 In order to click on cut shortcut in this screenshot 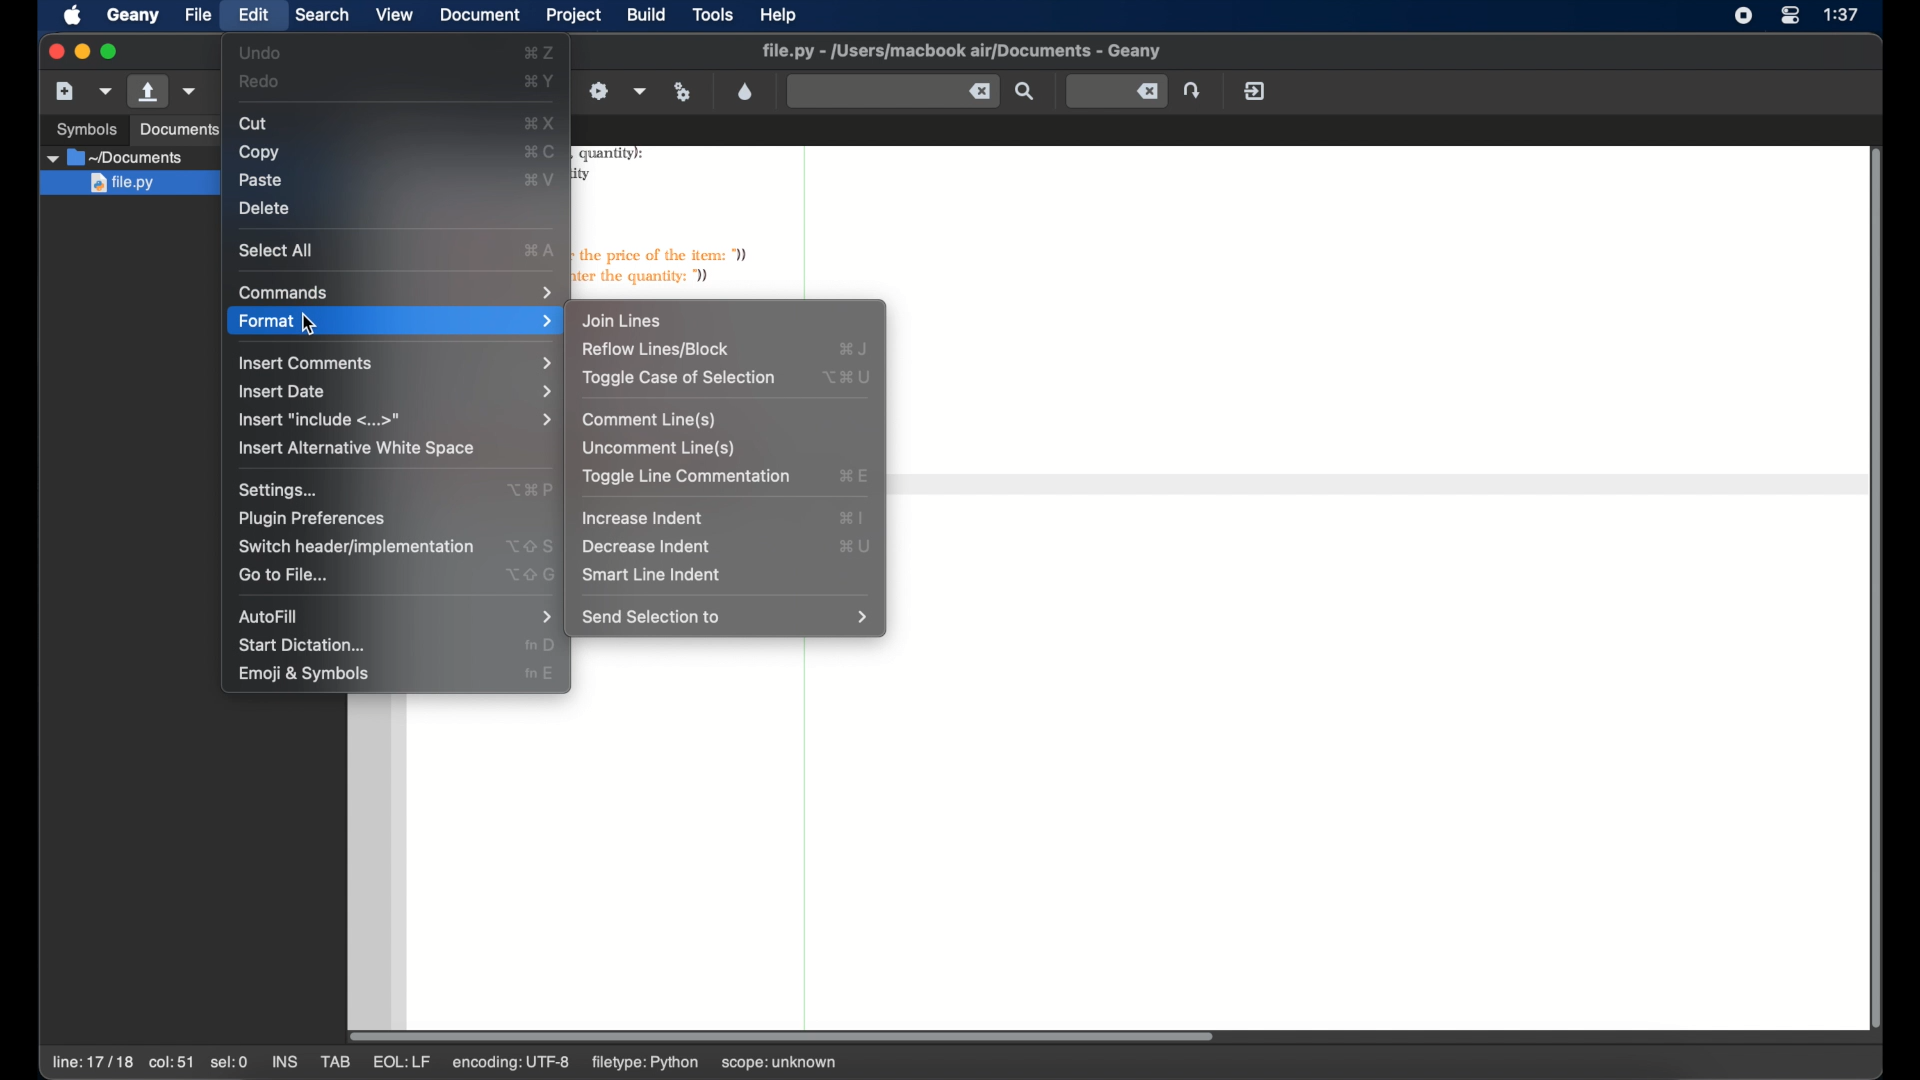, I will do `click(539, 123)`.